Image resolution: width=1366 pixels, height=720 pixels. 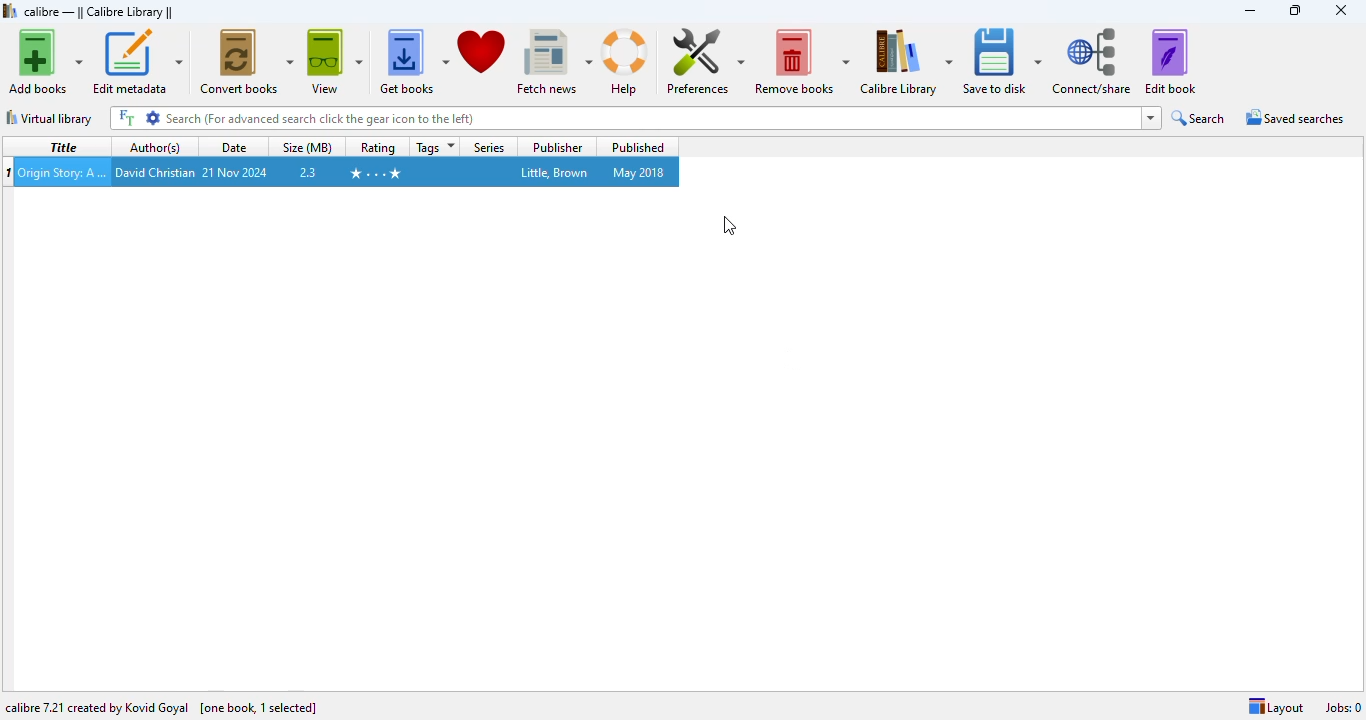 I want to click on add books, so click(x=45, y=61).